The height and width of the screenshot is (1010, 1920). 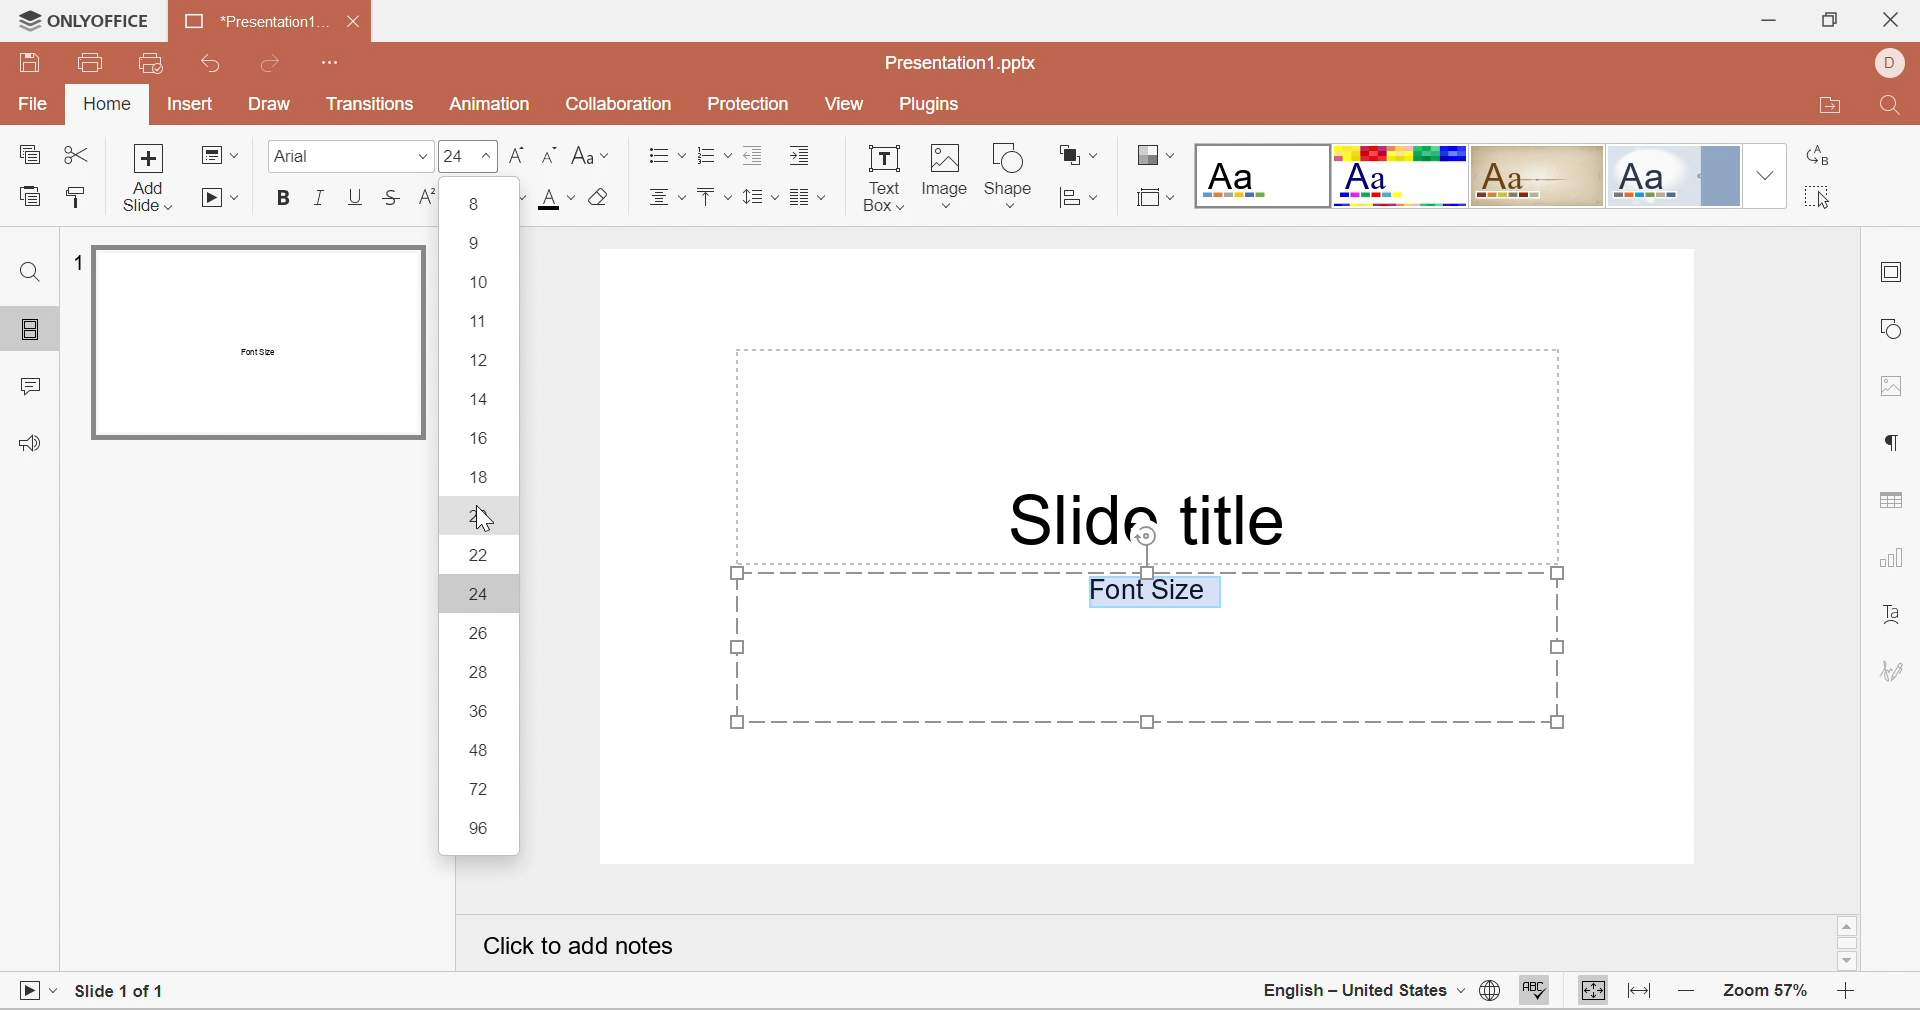 What do you see at coordinates (1077, 154) in the screenshot?
I see `Arrange shape` at bounding box center [1077, 154].